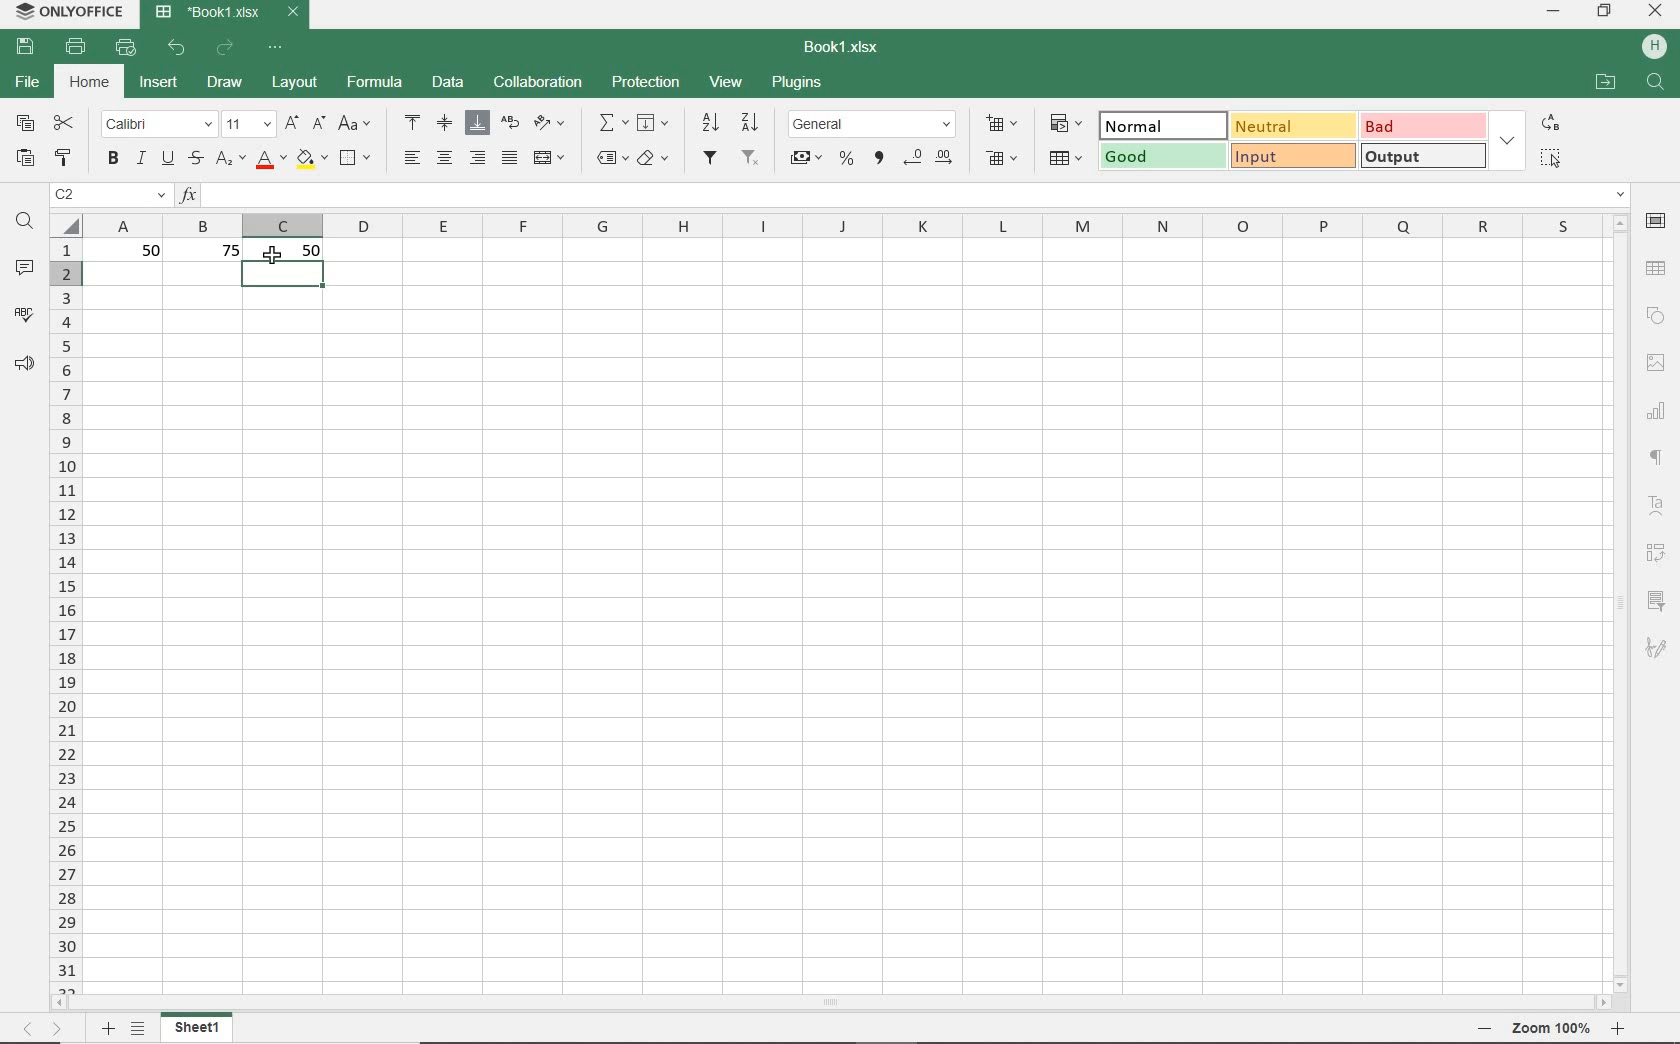  What do you see at coordinates (851, 225) in the screenshot?
I see `column` at bounding box center [851, 225].